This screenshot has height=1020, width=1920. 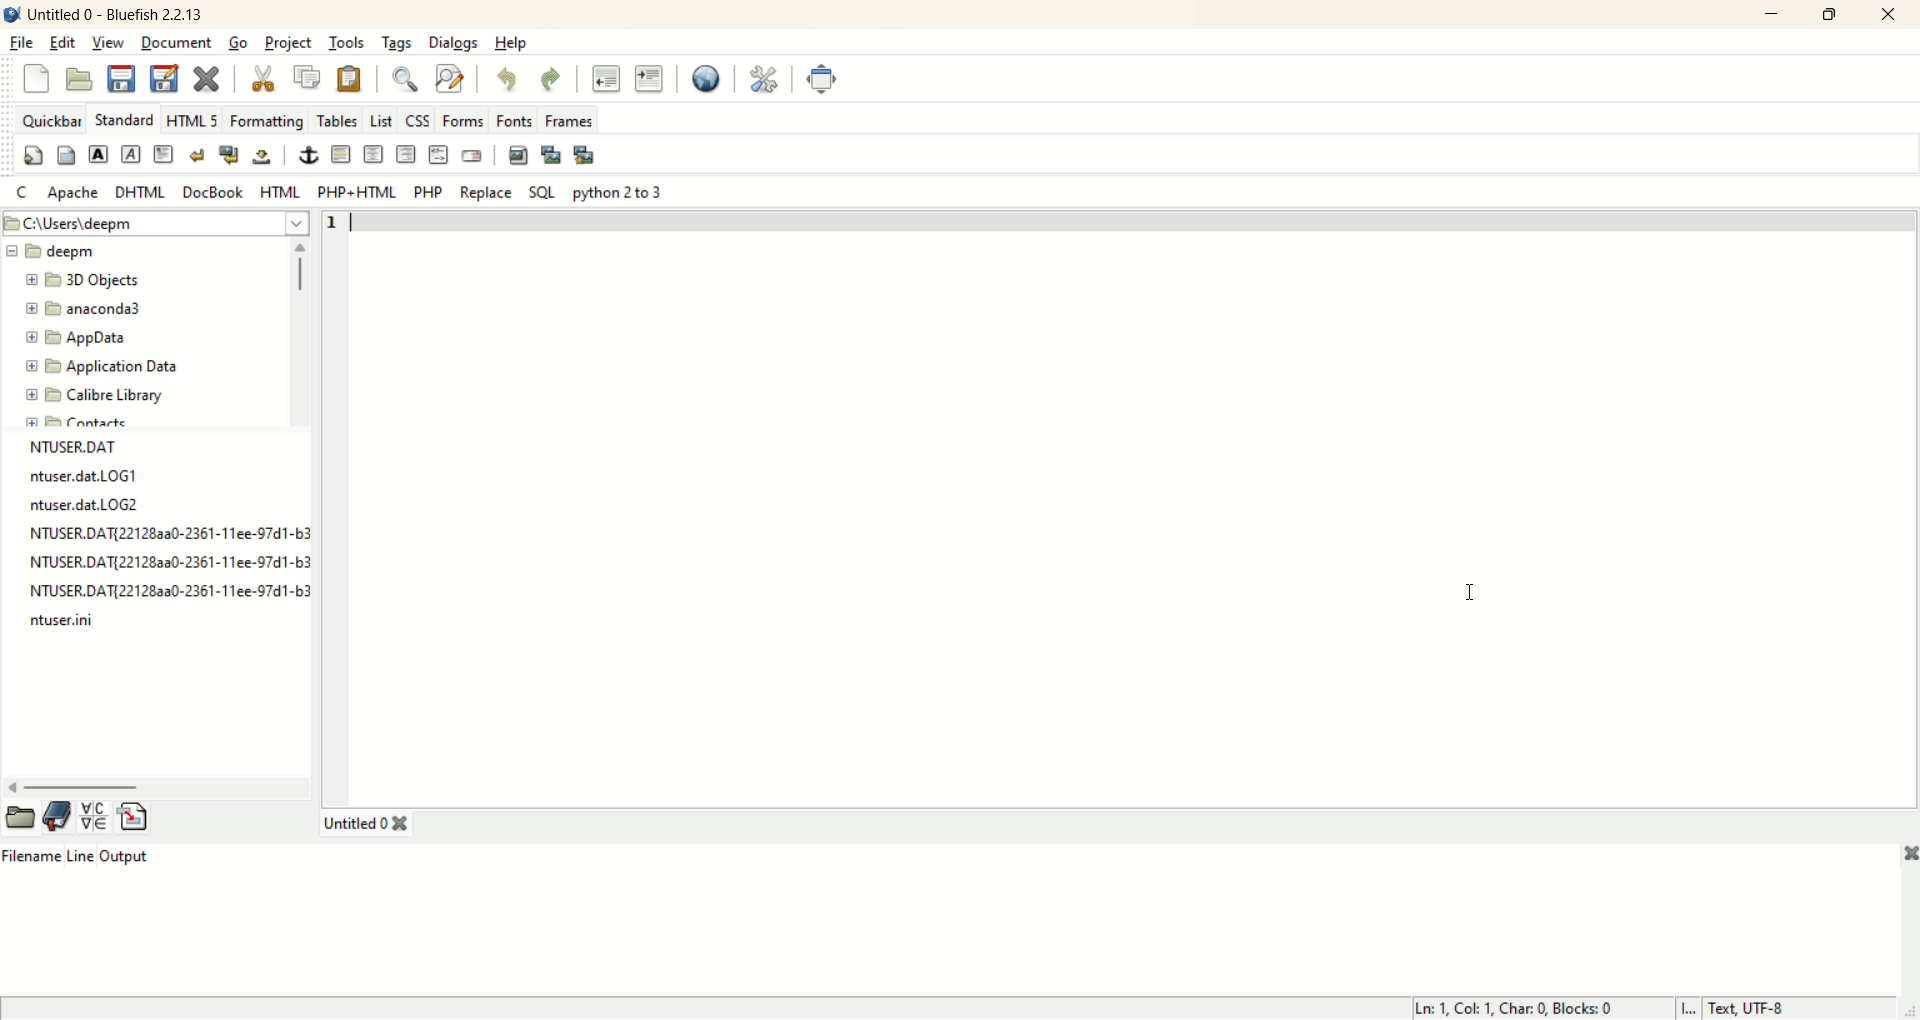 What do you see at coordinates (76, 192) in the screenshot?
I see `apache` at bounding box center [76, 192].